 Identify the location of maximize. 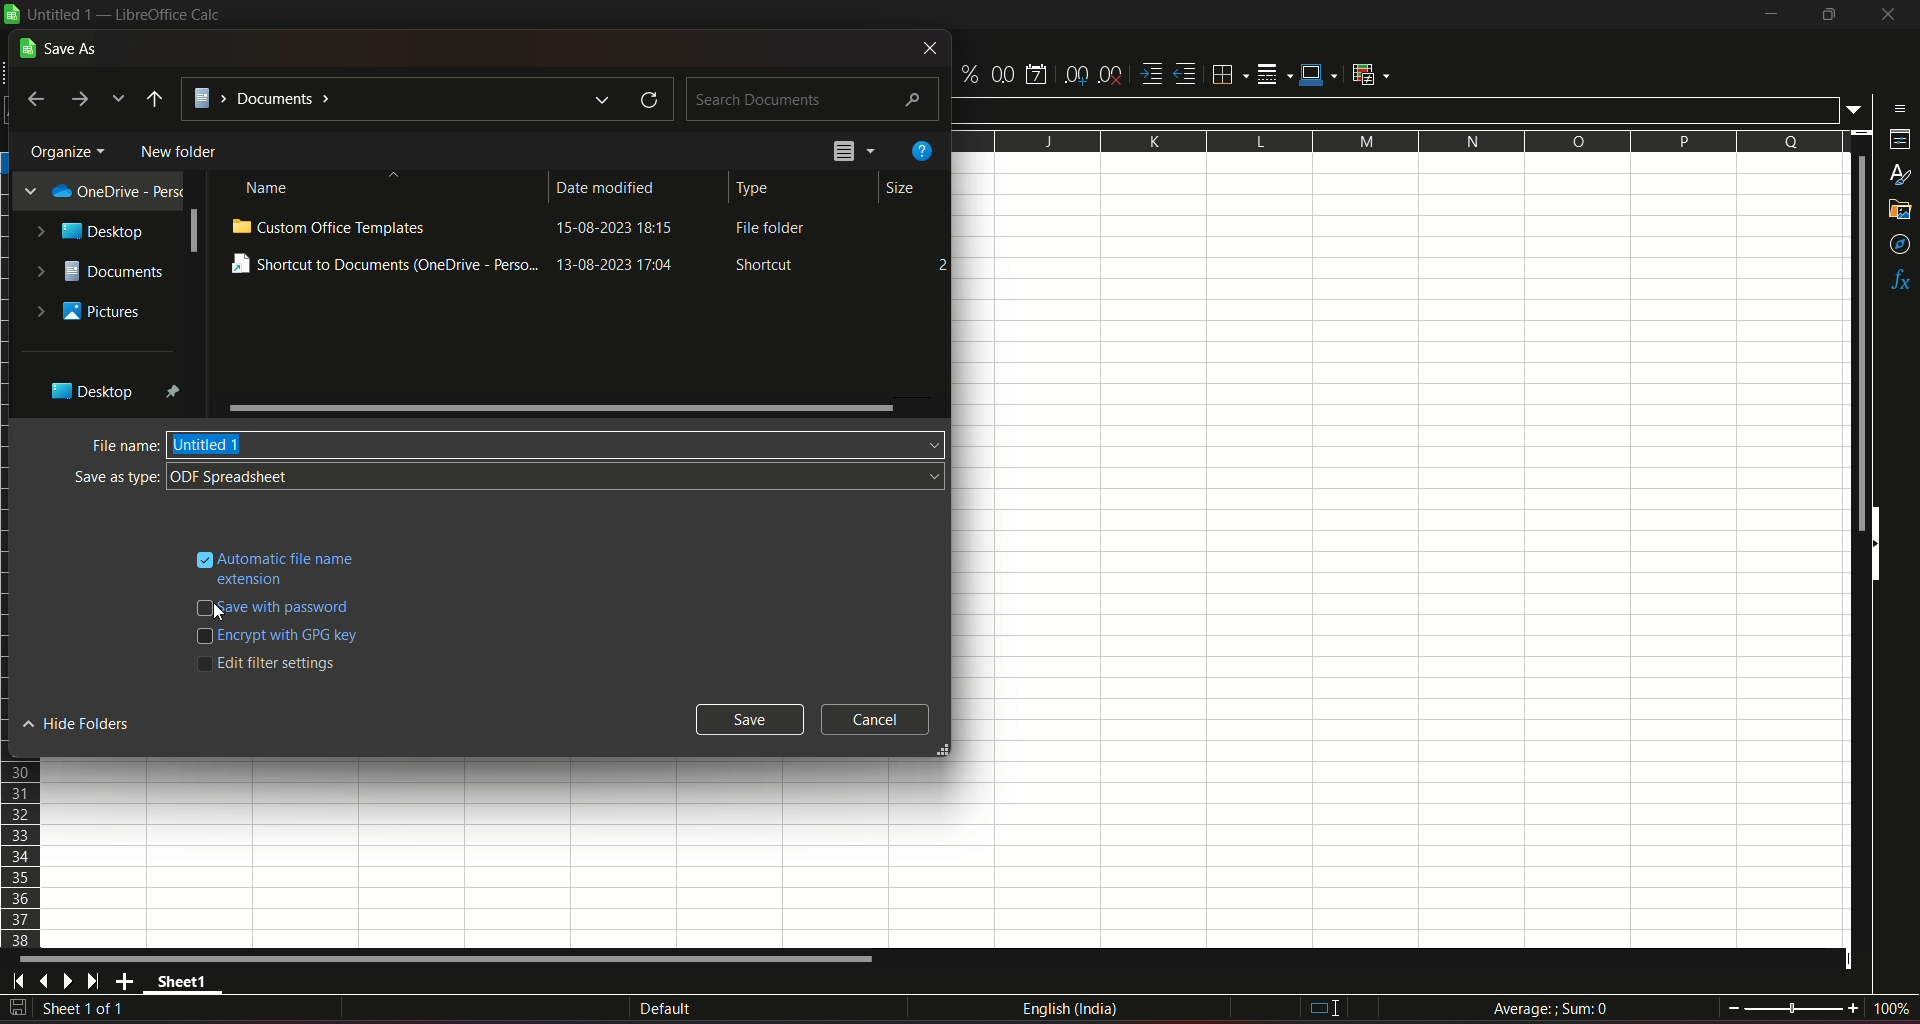
(1828, 15).